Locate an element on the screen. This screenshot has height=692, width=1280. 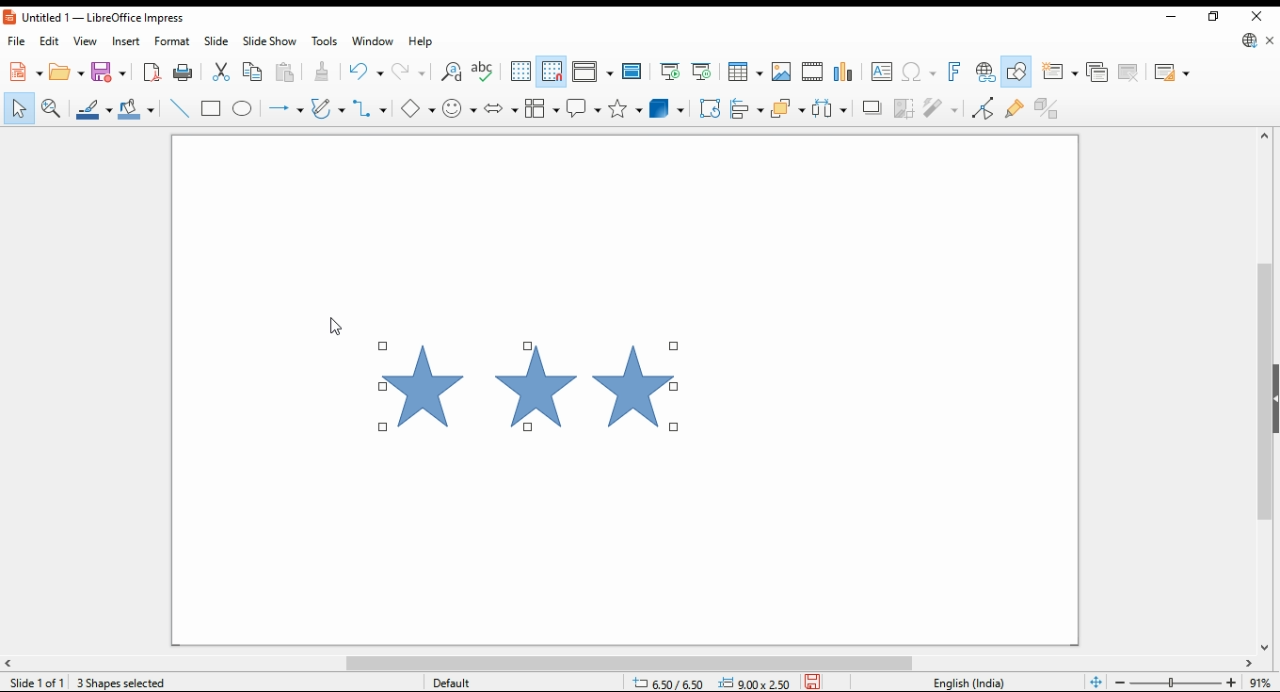
format is located at coordinates (174, 40).